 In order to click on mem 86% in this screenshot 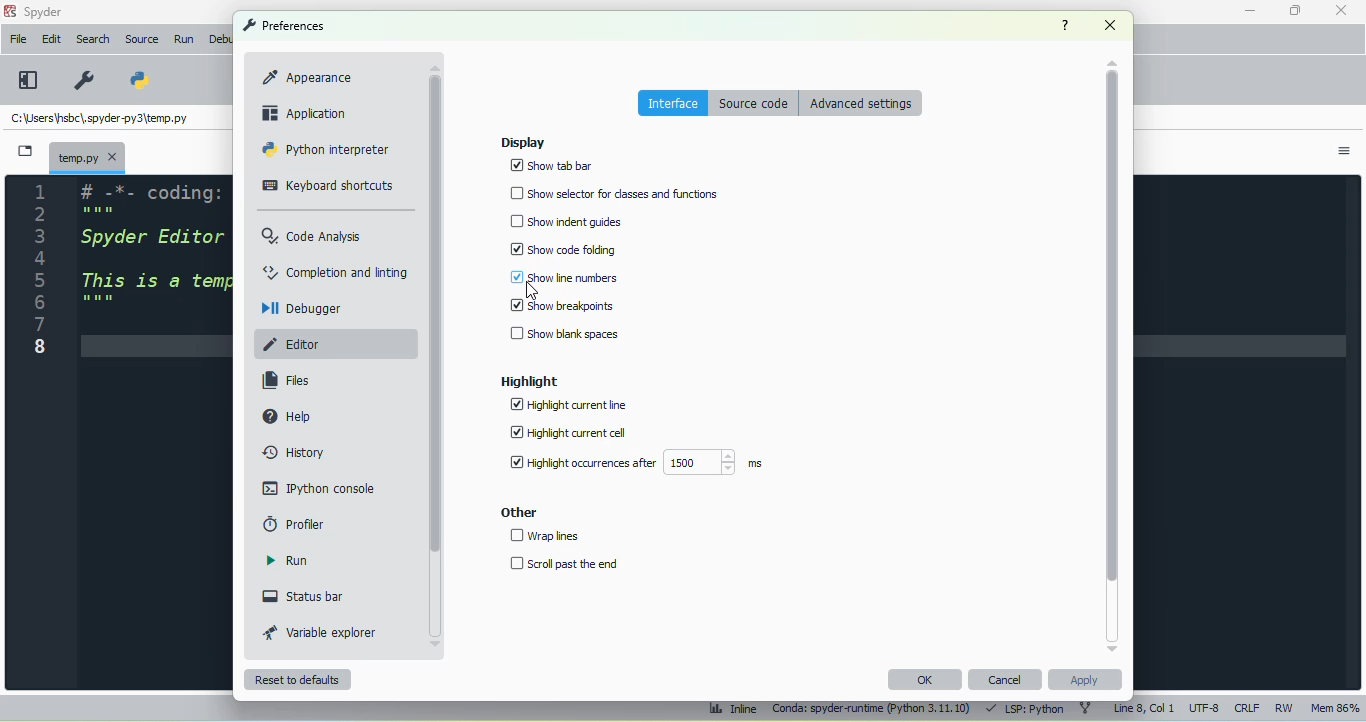, I will do `click(1335, 707)`.